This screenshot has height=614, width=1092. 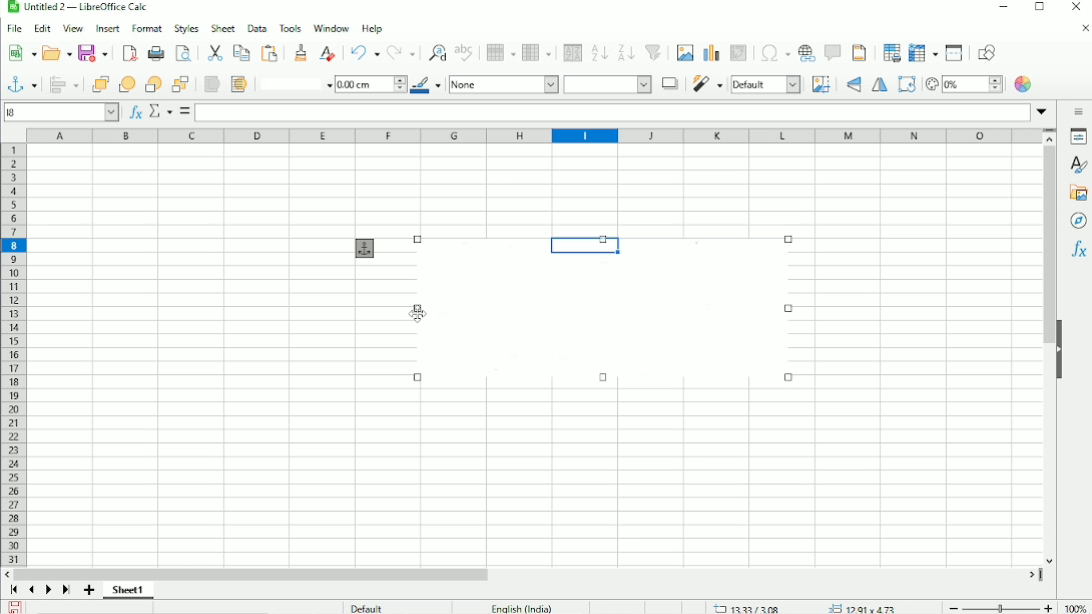 What do you see at coordinates (1073, 606) in the screenshot?
I see `Zoom factor` at bounding box center [1073, 606].